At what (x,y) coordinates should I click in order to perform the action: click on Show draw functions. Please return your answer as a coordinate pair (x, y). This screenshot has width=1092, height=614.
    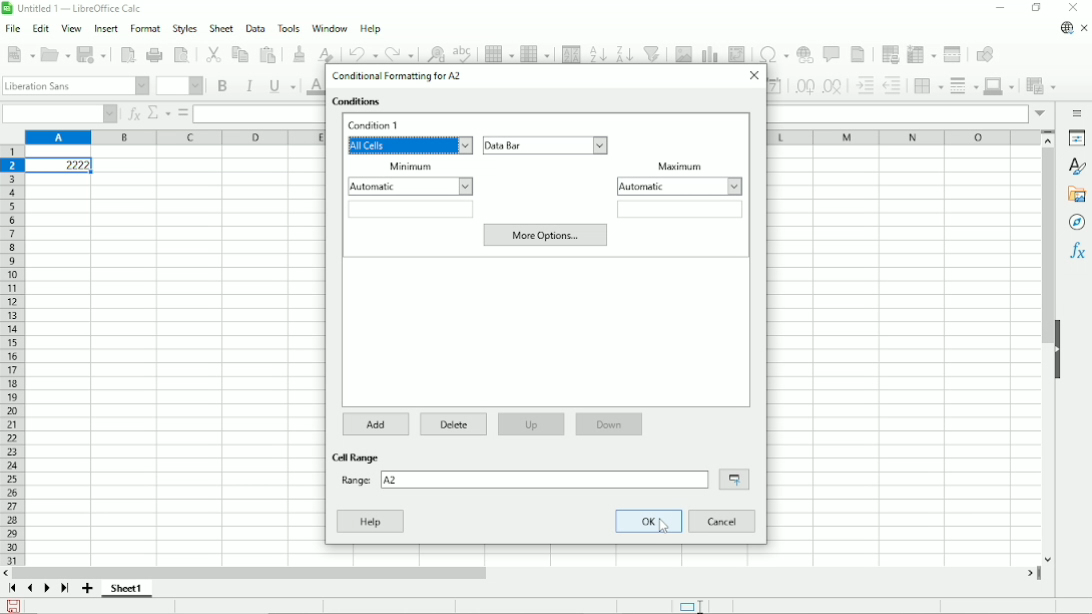
    Looking at the image, I should click on (988, 54).